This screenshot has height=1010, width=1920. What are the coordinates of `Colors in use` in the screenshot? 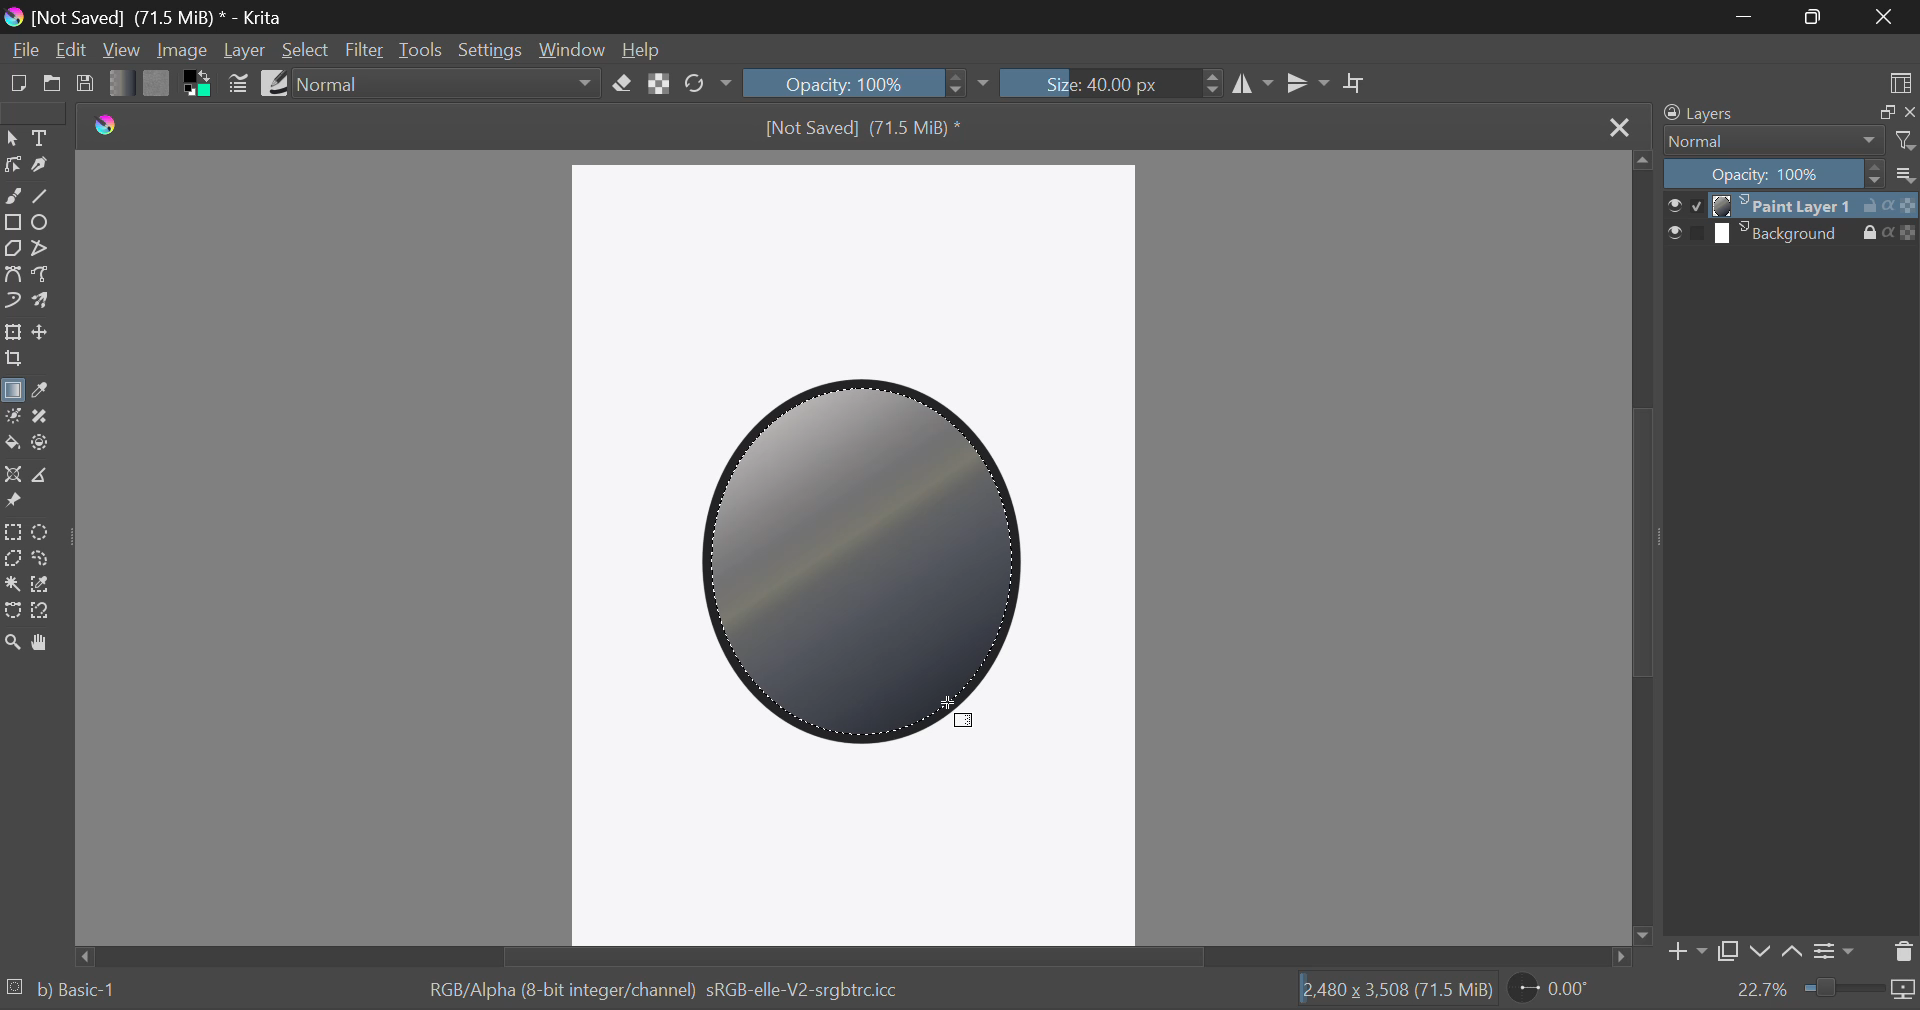 It's located at (198, 85).